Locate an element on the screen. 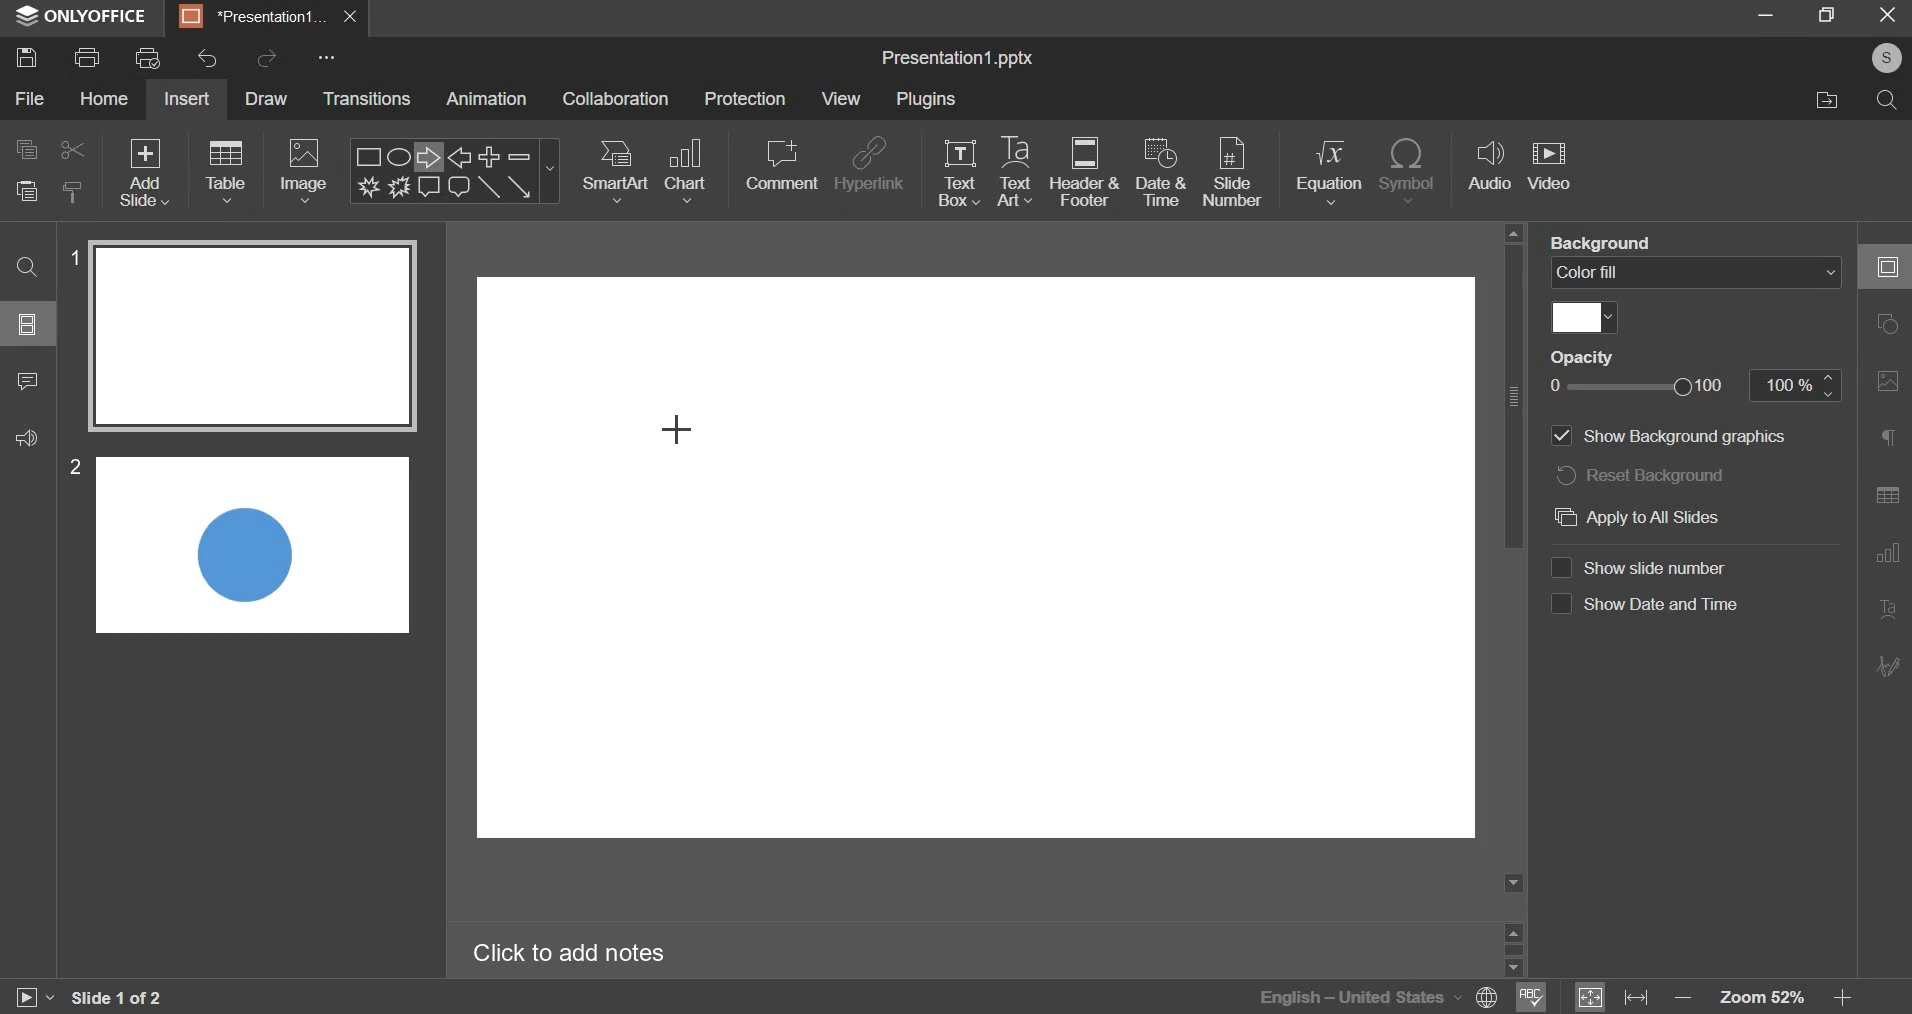 The width and height of the screenshot is (1912, 1014). Rounded Rectangular callout is located at coordinates (459, 187).